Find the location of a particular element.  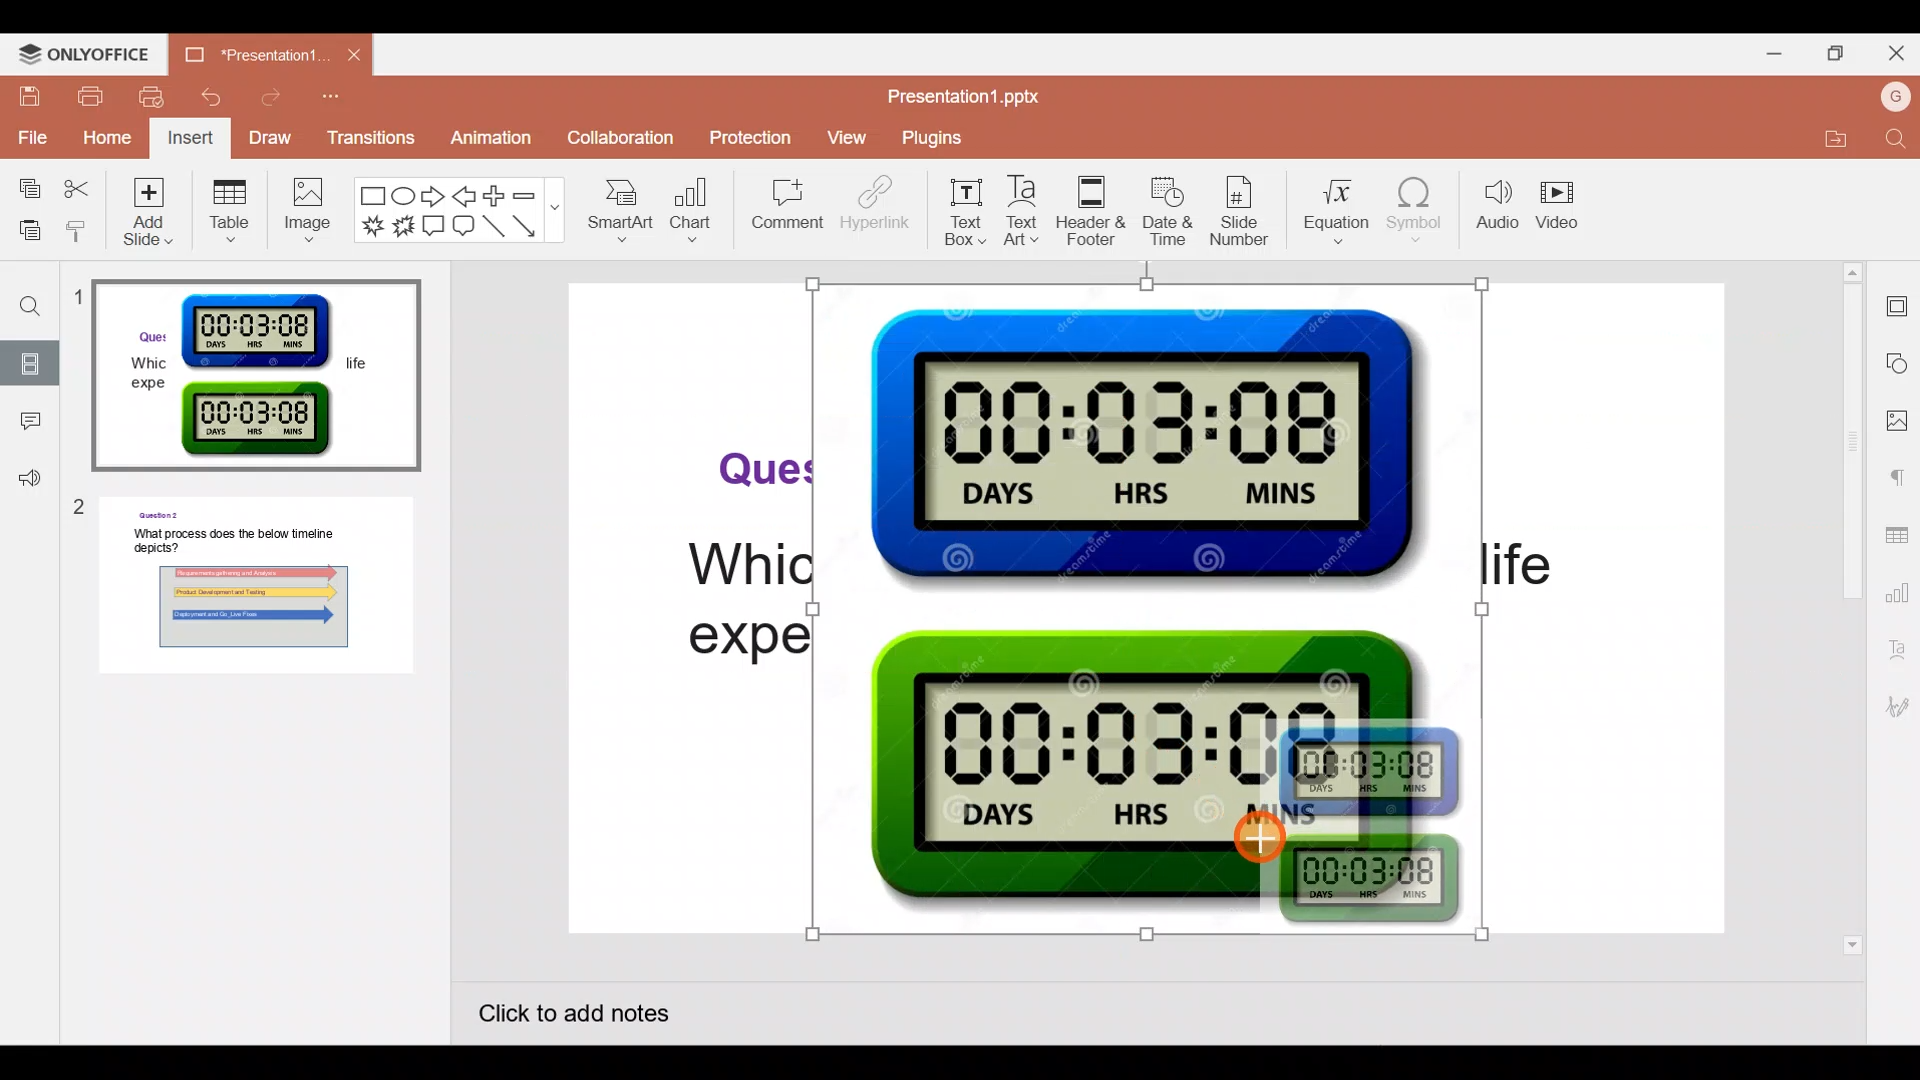

Find is located at coordinates (24, 299).